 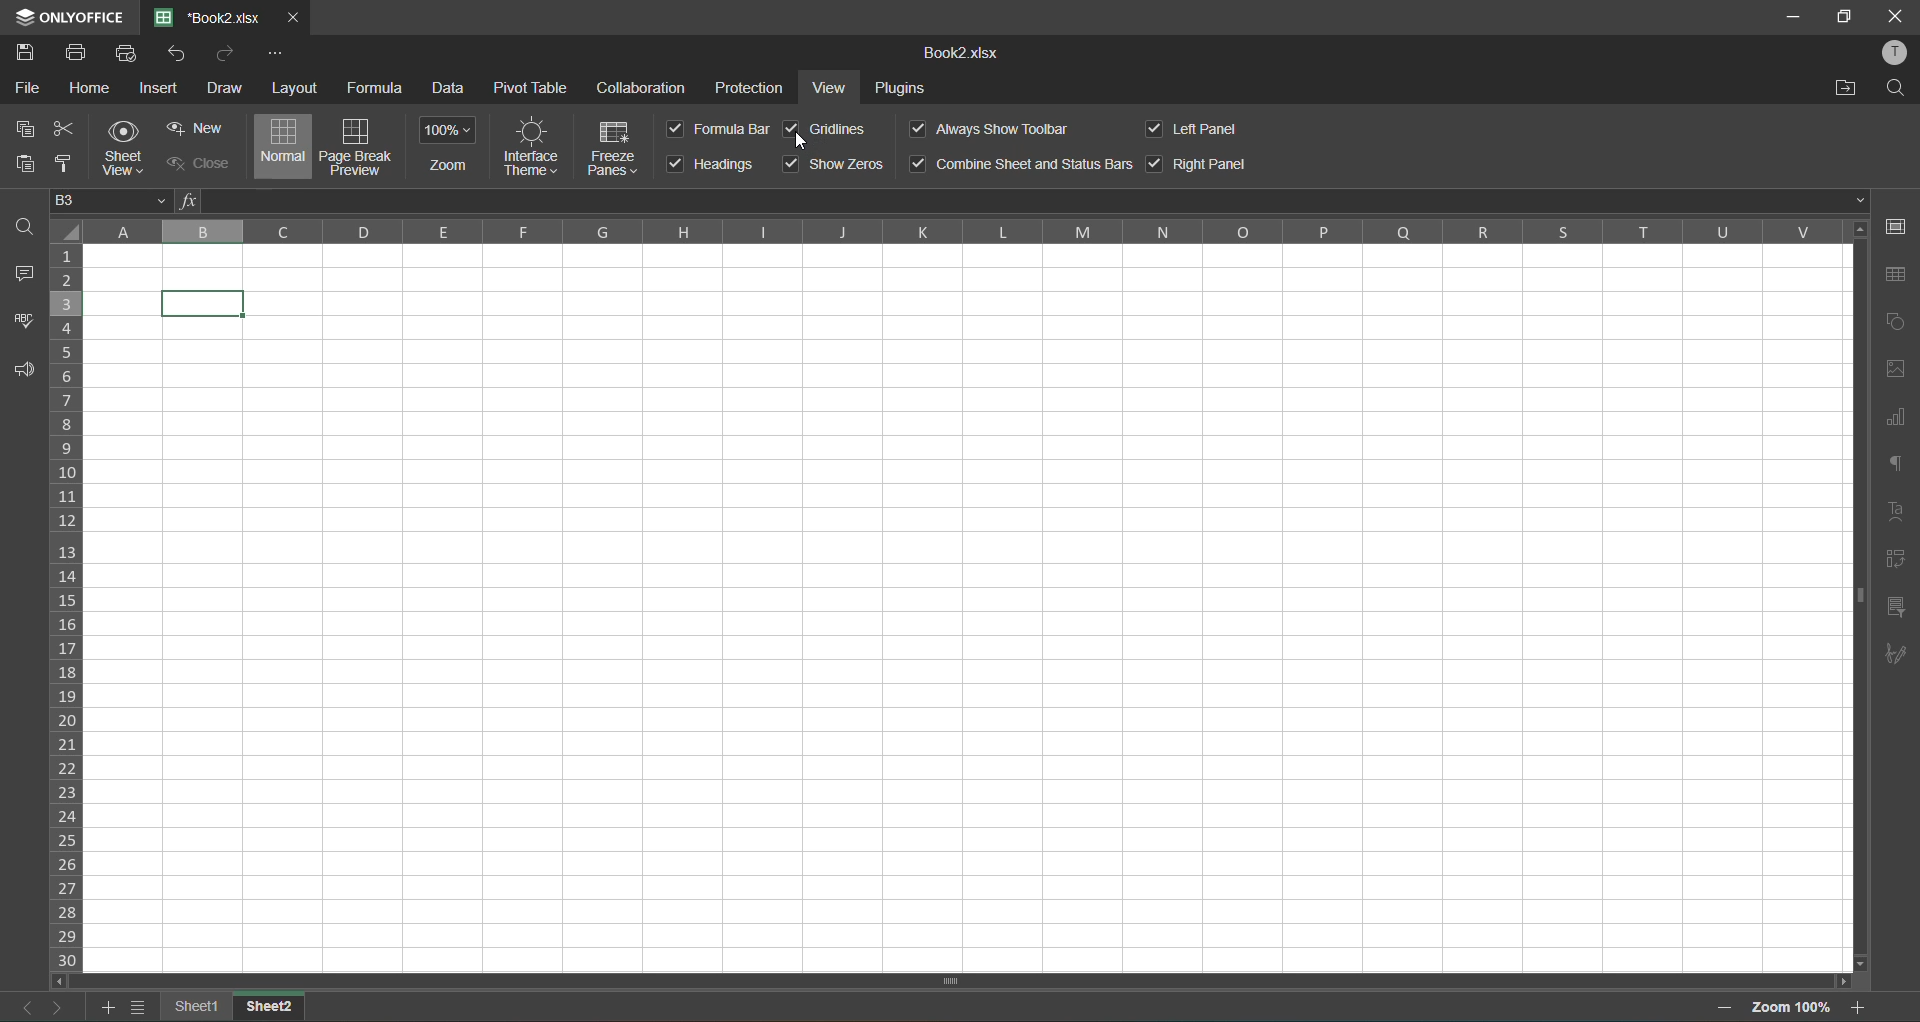 What do you see at coordinates (108, 204) in the screenshot?
I see `B3` at bounding box center [108, 204].